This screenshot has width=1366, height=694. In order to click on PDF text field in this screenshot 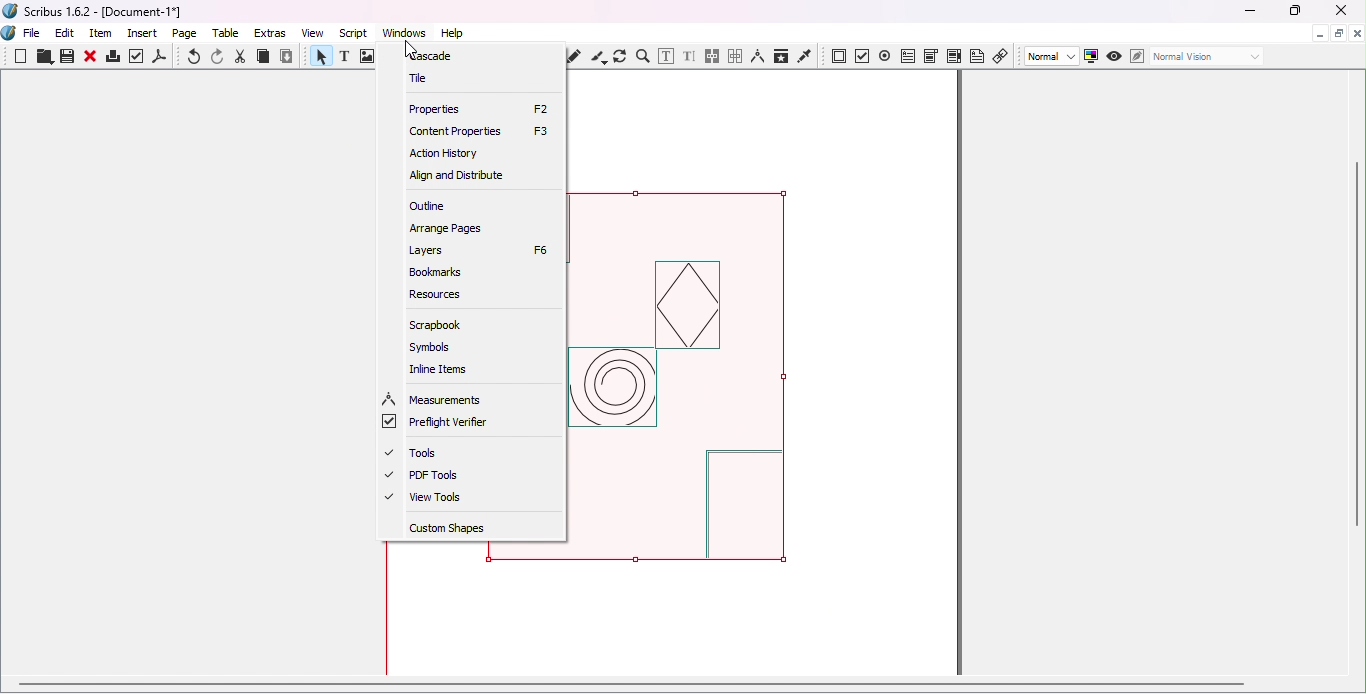, I will do `click(907, 54)`.